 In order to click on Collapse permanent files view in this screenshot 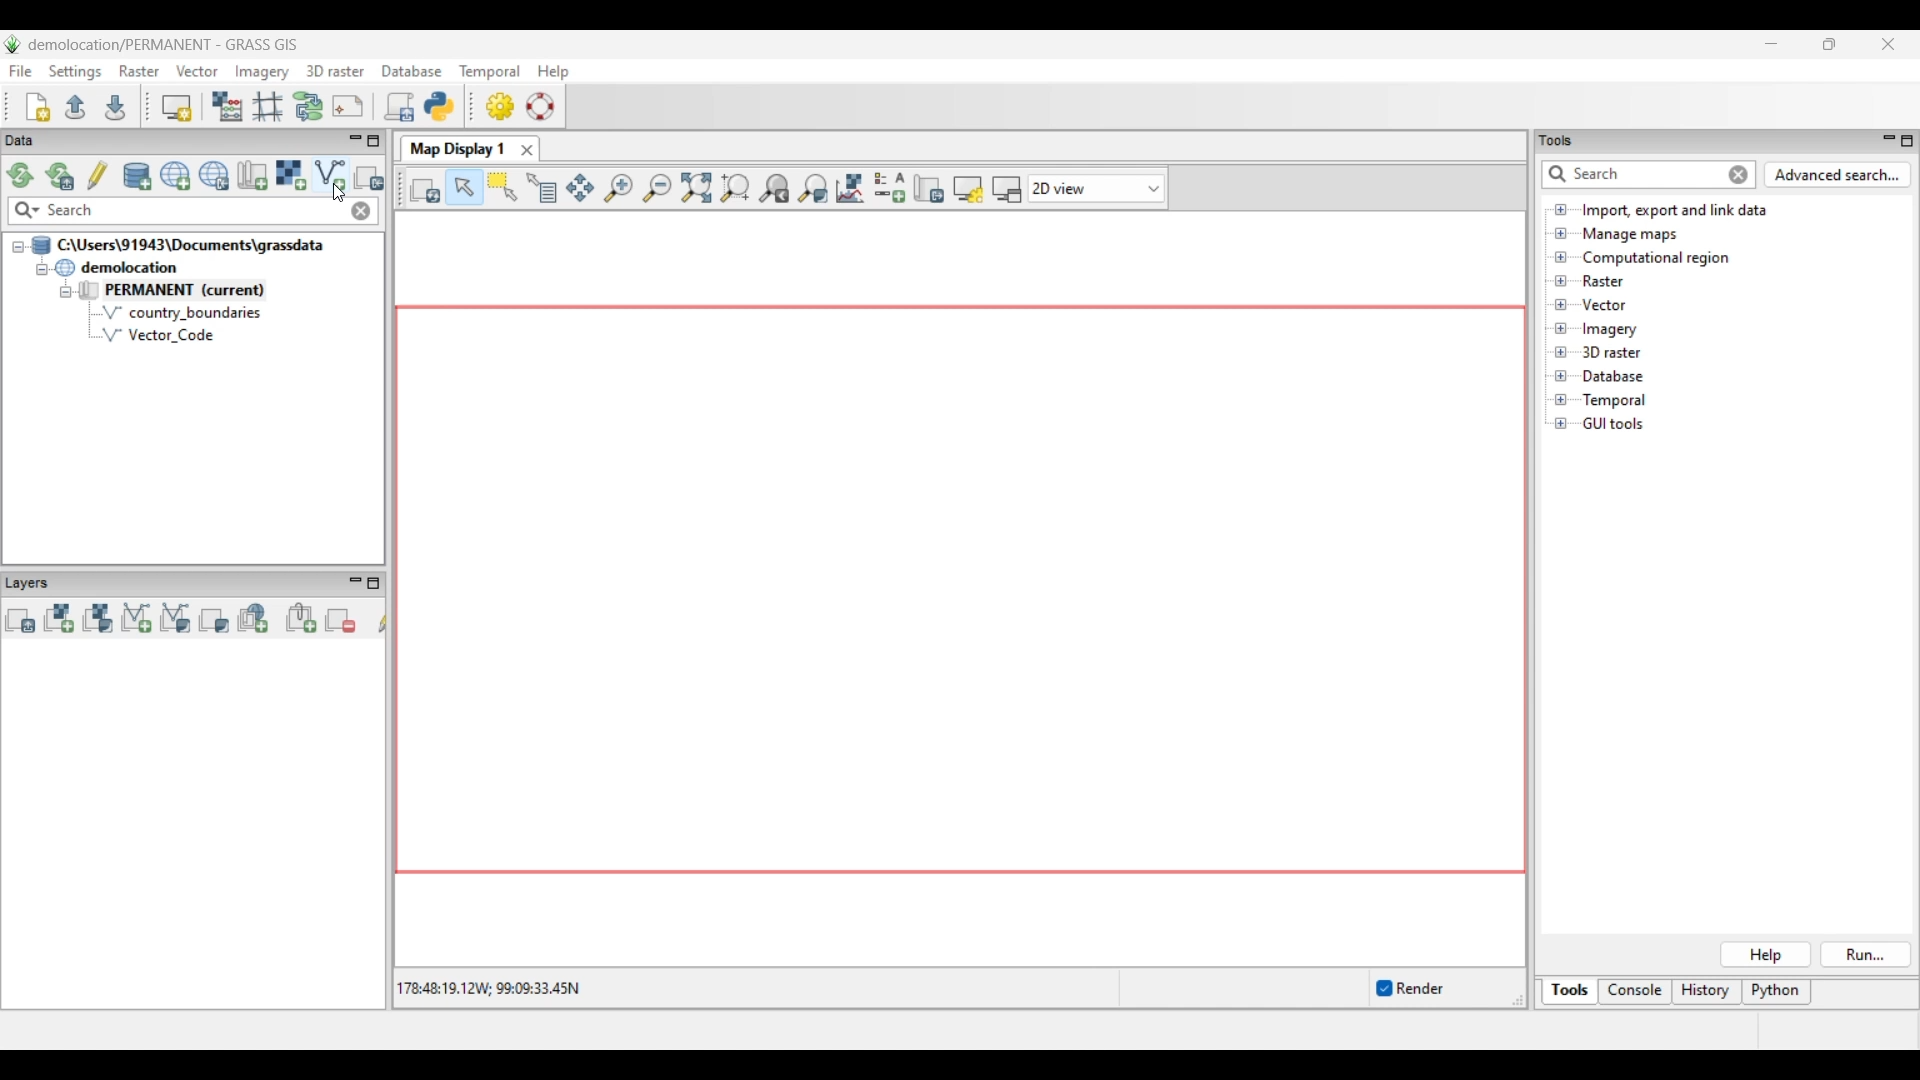, I will do `click(66, 292)`.